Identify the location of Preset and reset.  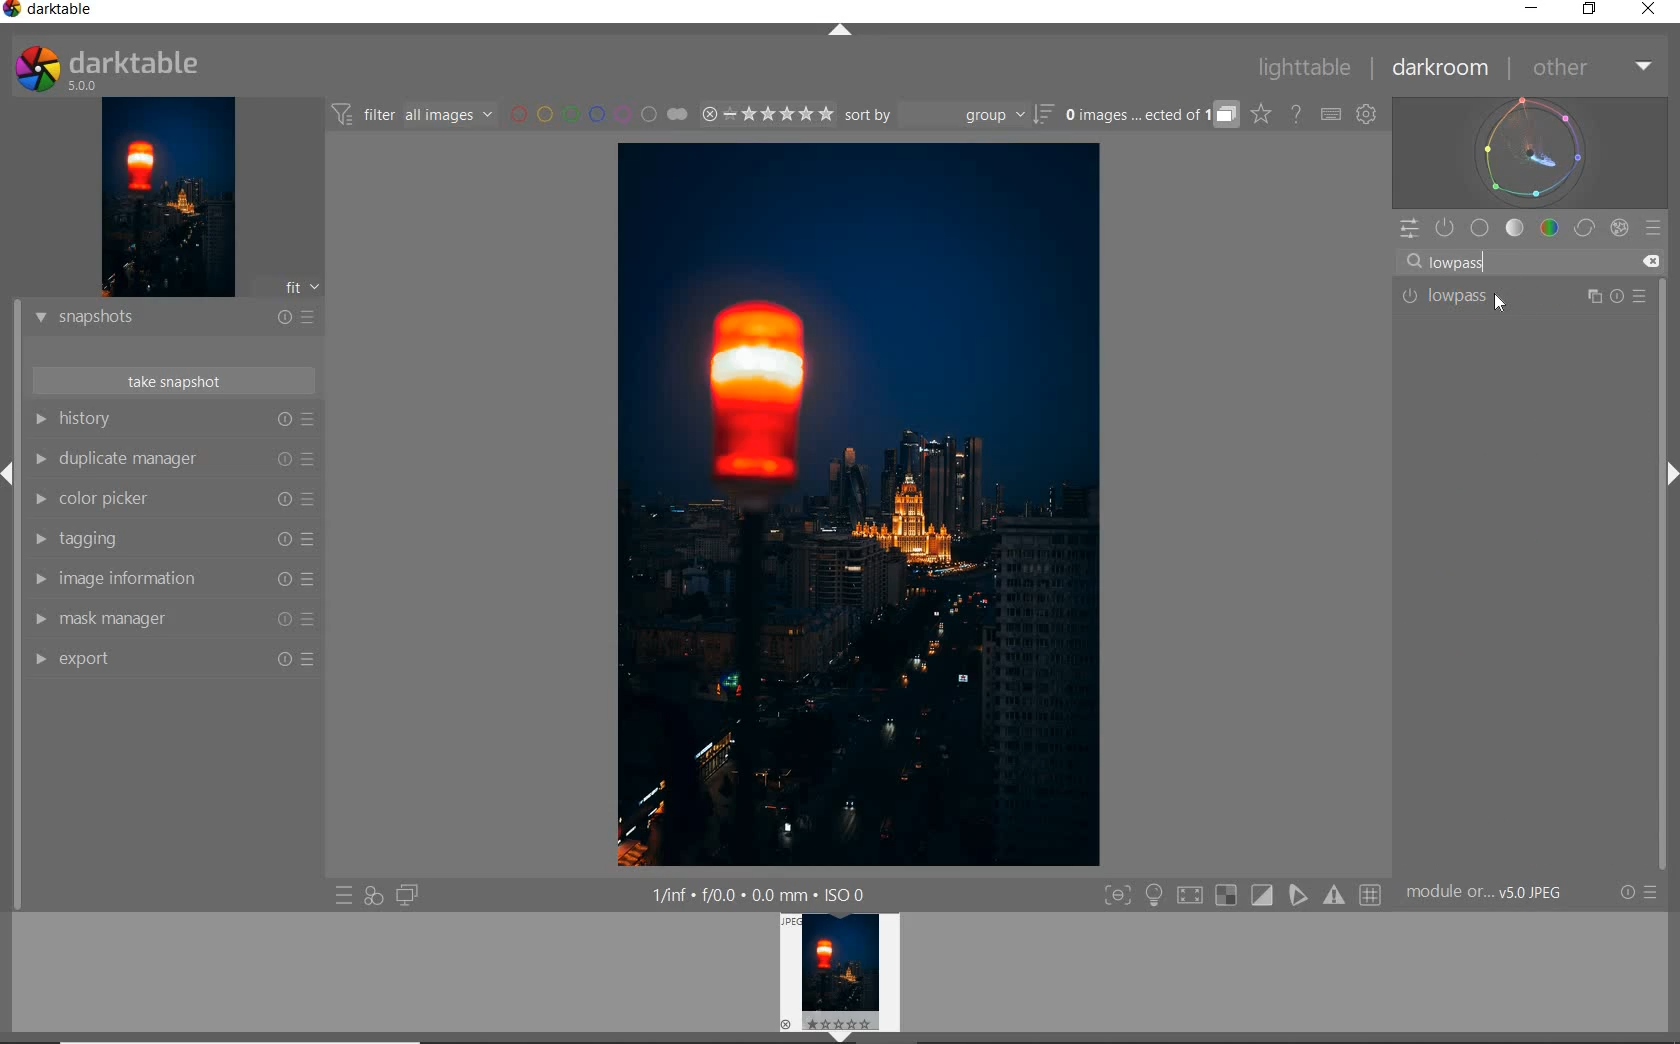
(314, 623).